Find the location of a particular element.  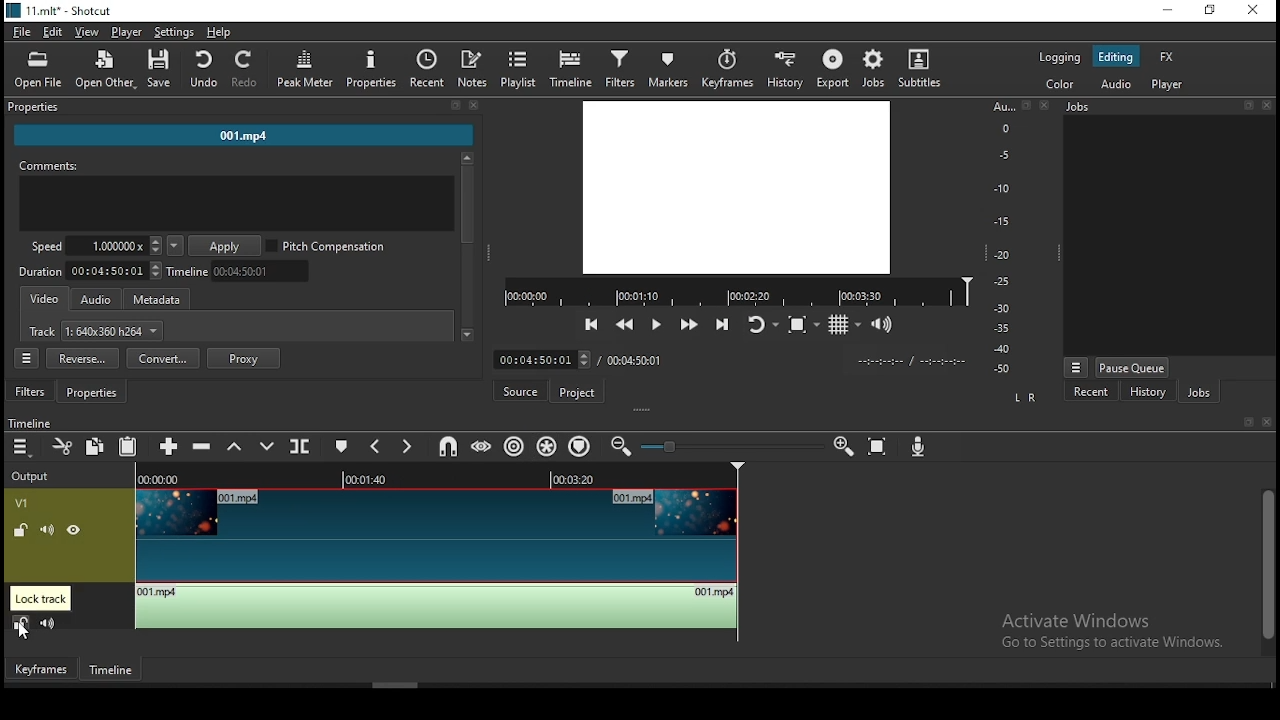

previous marker is located at coordinates (380, 447).